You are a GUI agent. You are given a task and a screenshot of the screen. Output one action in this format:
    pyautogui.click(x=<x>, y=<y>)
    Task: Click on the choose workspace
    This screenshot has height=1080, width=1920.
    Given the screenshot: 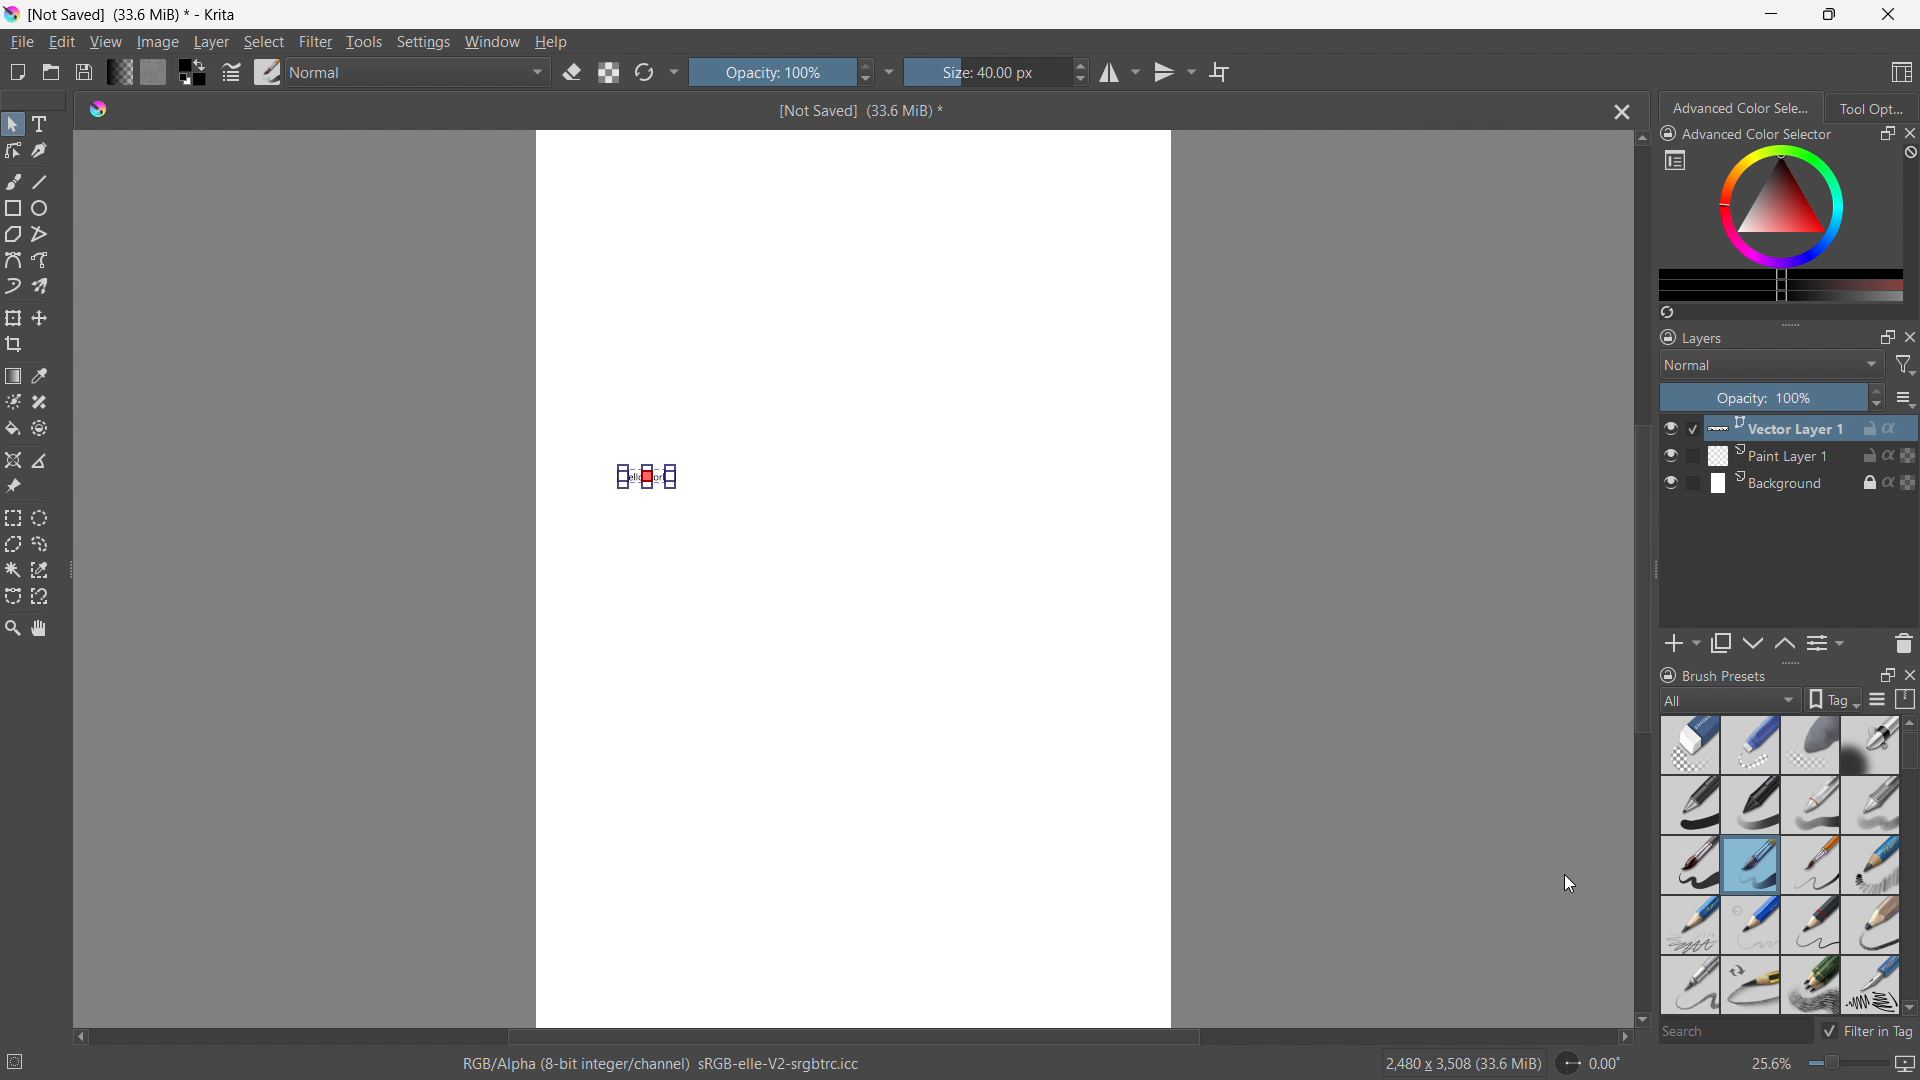 What is the action you would take?
    pyautogui.click(x=1901, y=73)
    